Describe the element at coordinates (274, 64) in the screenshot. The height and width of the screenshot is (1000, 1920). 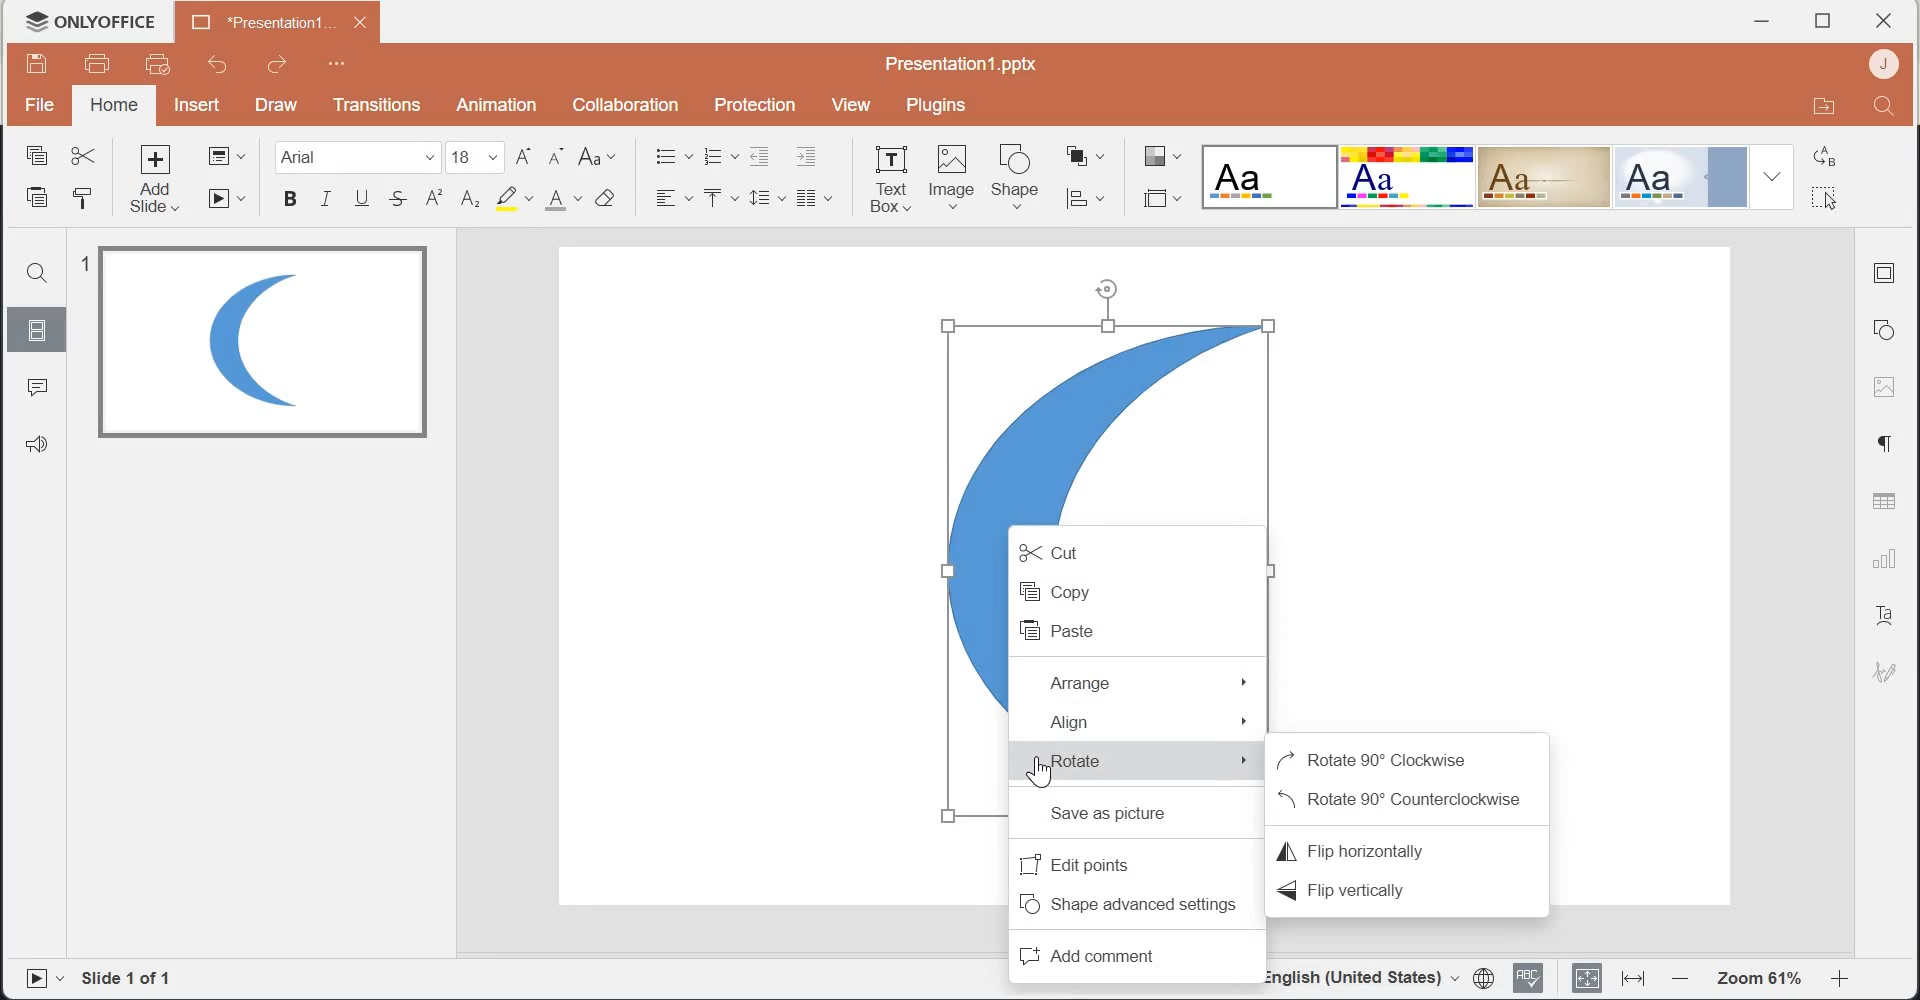
I see `Redo` at that location.